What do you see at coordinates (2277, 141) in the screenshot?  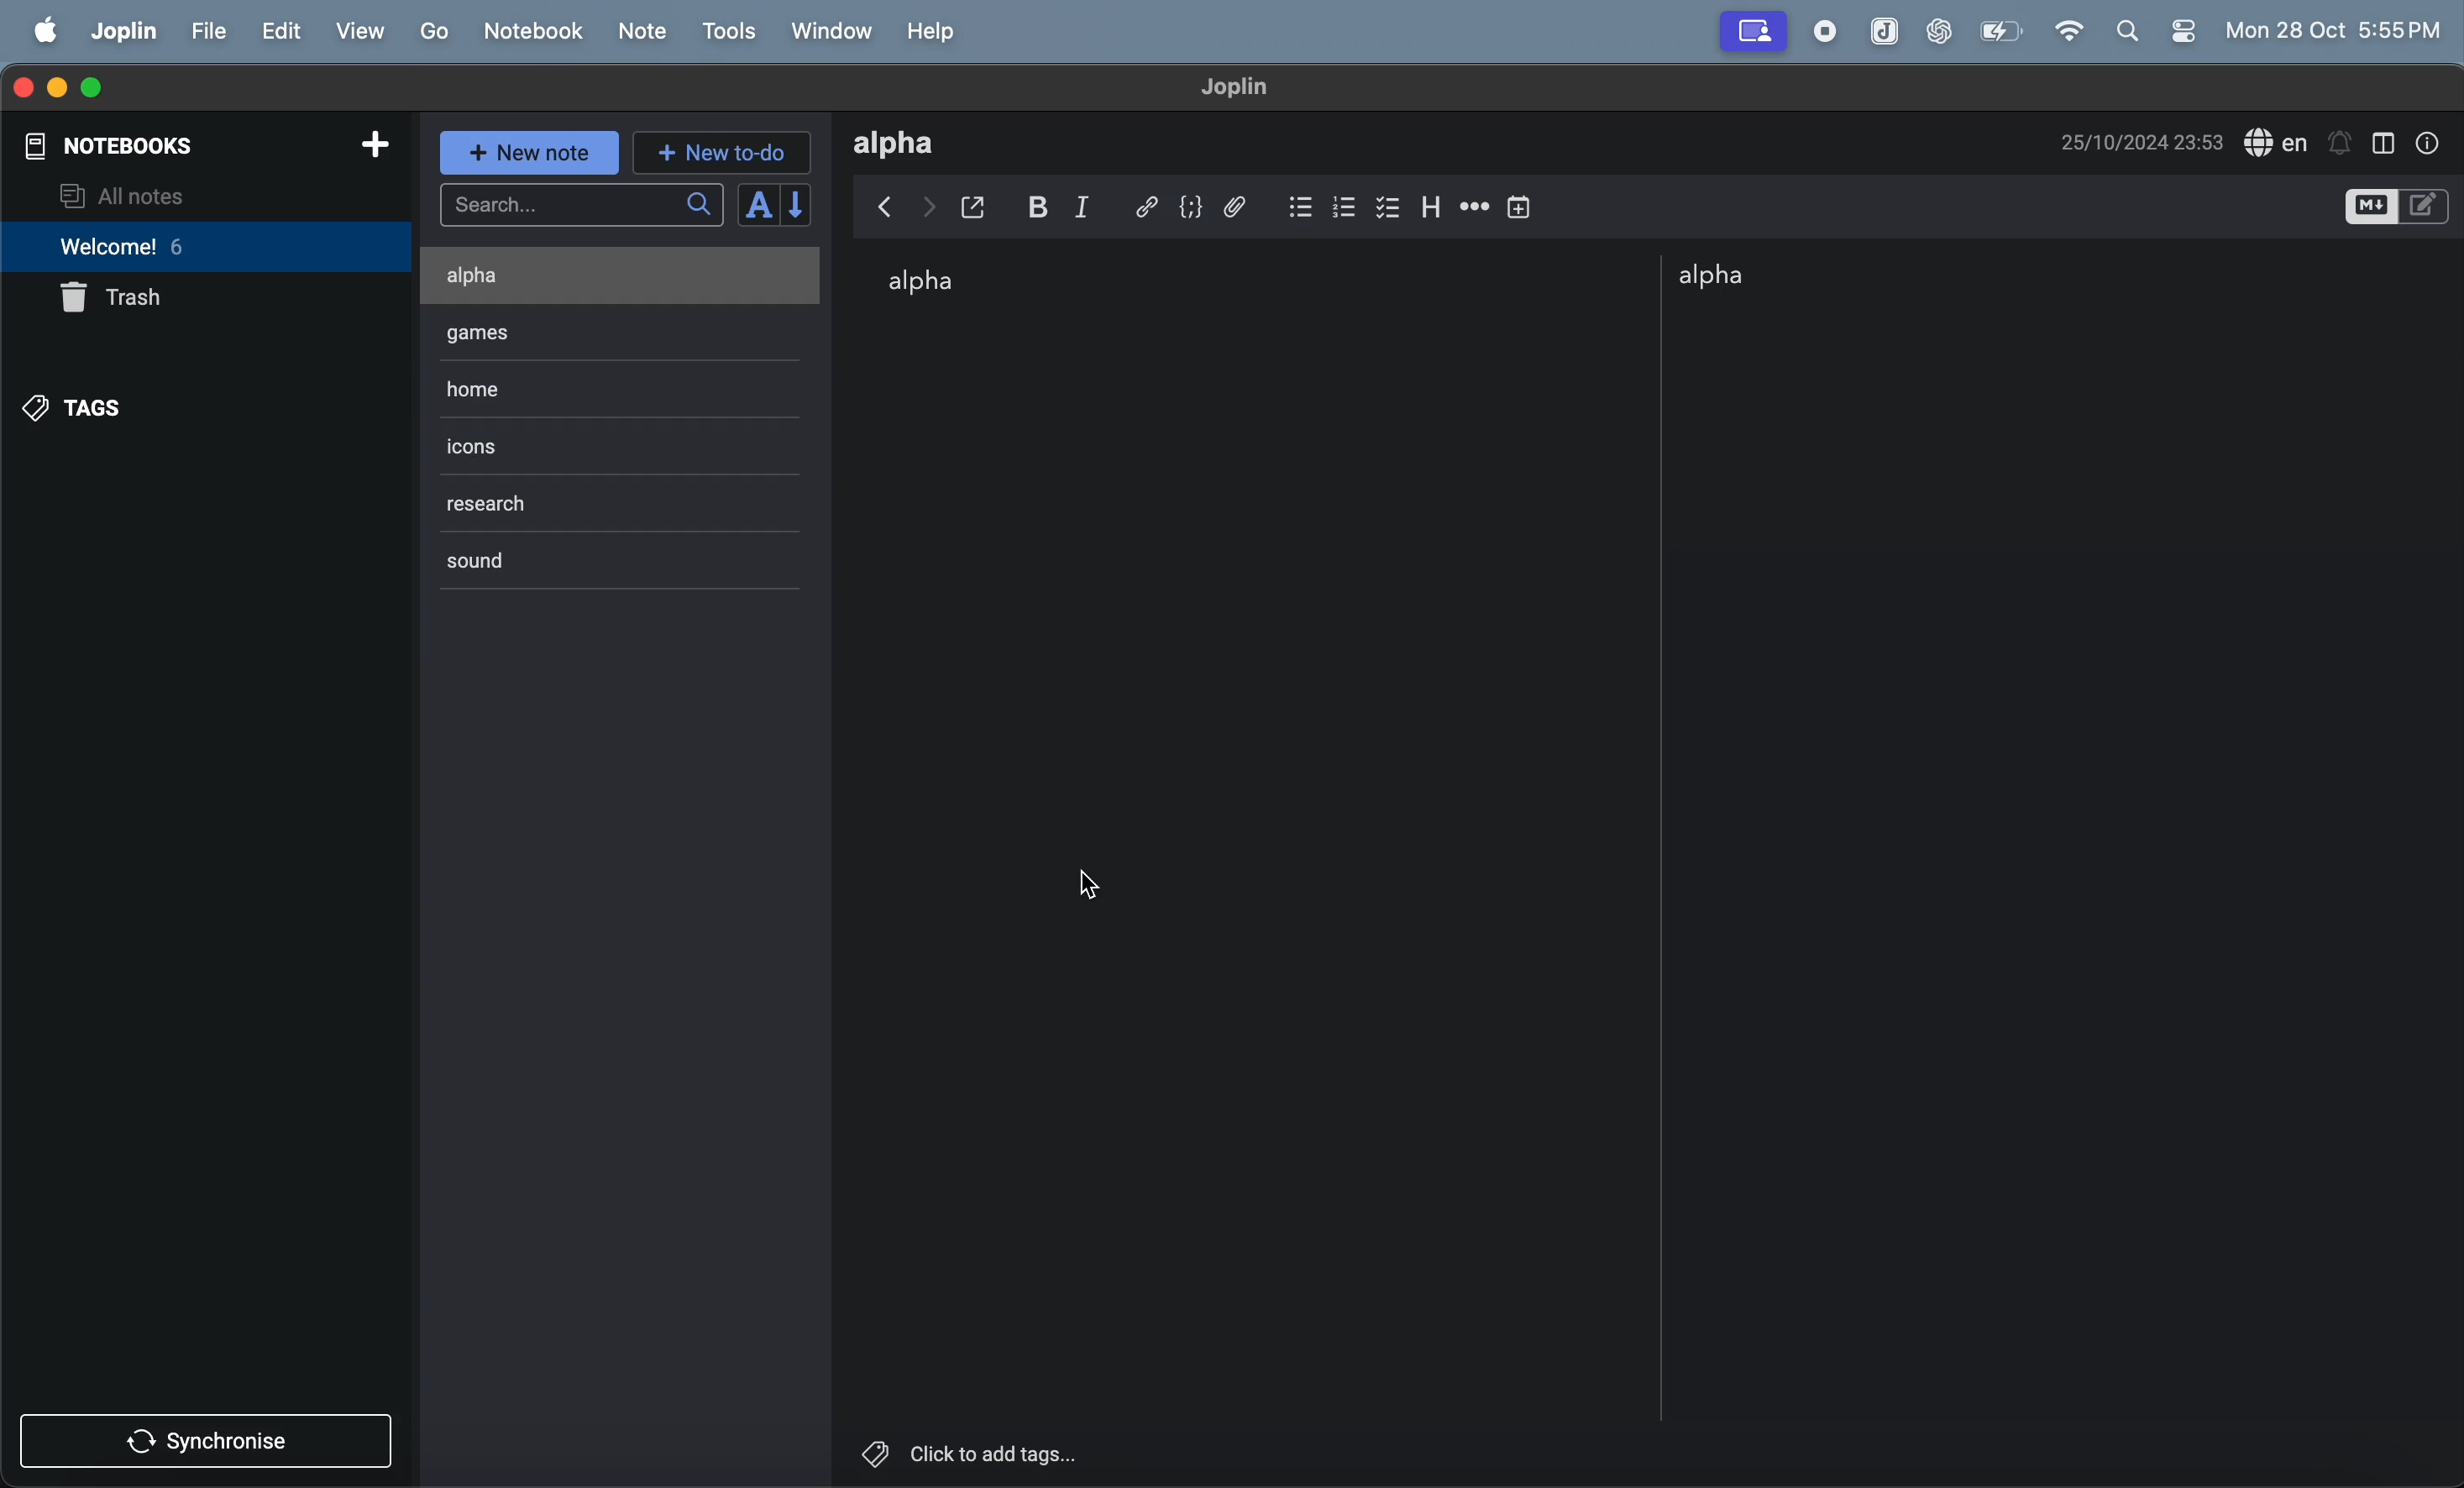 I see `spell check` at bounding box center [2277, 141].